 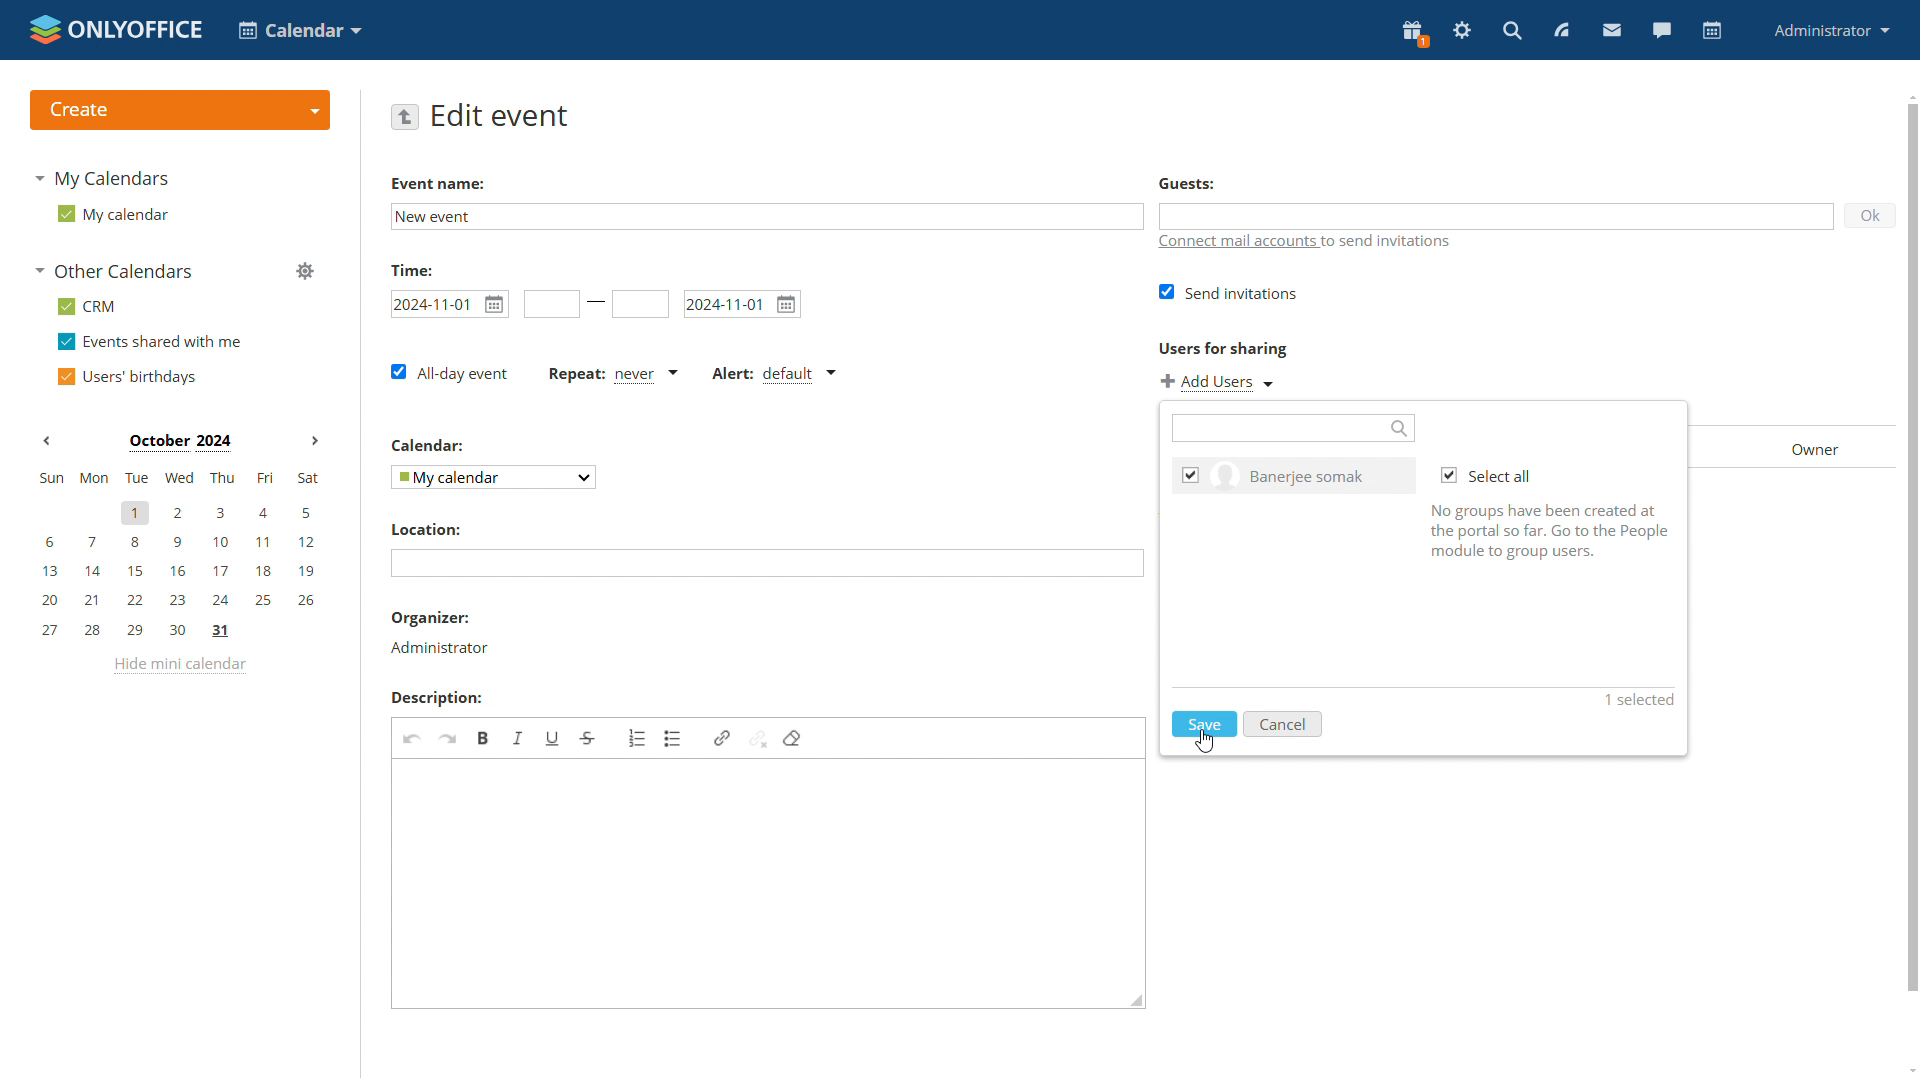 I want to click on search, so click(x=1511, y=32).